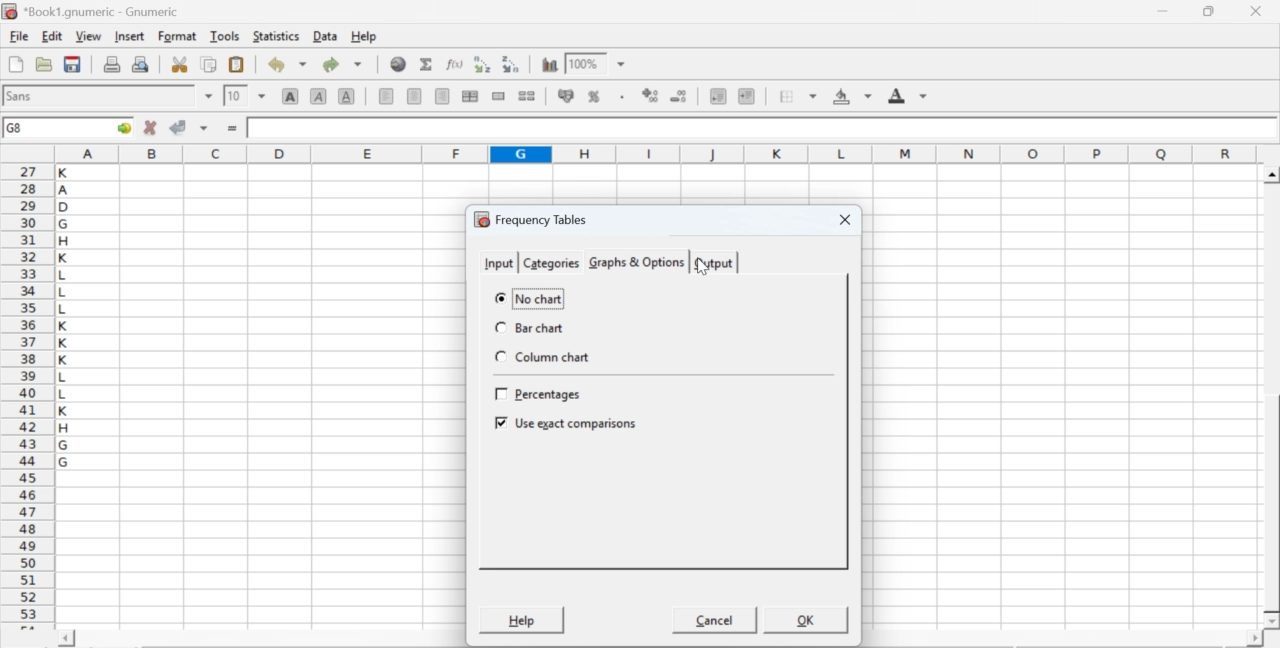 The width and height of the screenshot is (1280, 648). What do you see at coordinates (386, 94) in the screenshot?
I see `align left` at bounding box center [386, 94].